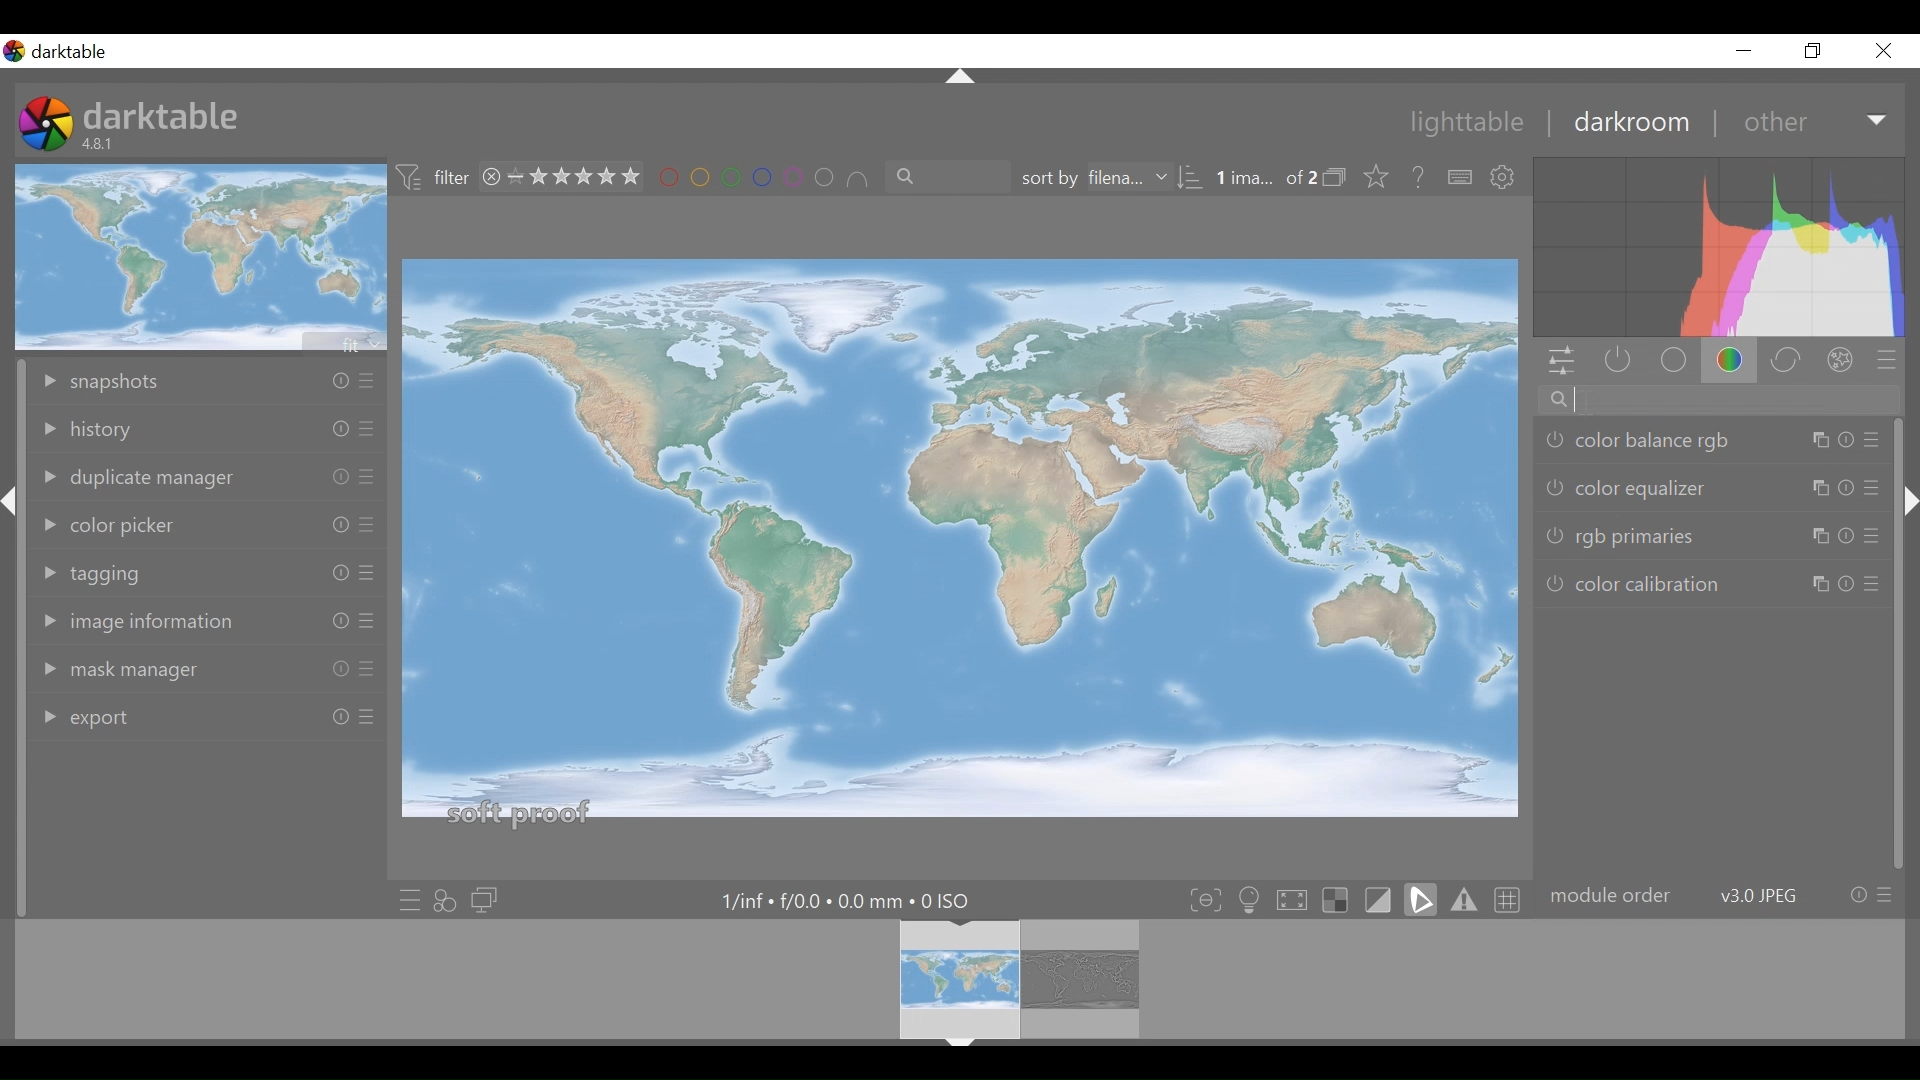 The height and width of the screenshot is (1080, 1920). Describe the element at coordinates (945, 176) in the screenshot. I see `filter by text from images` at that location.